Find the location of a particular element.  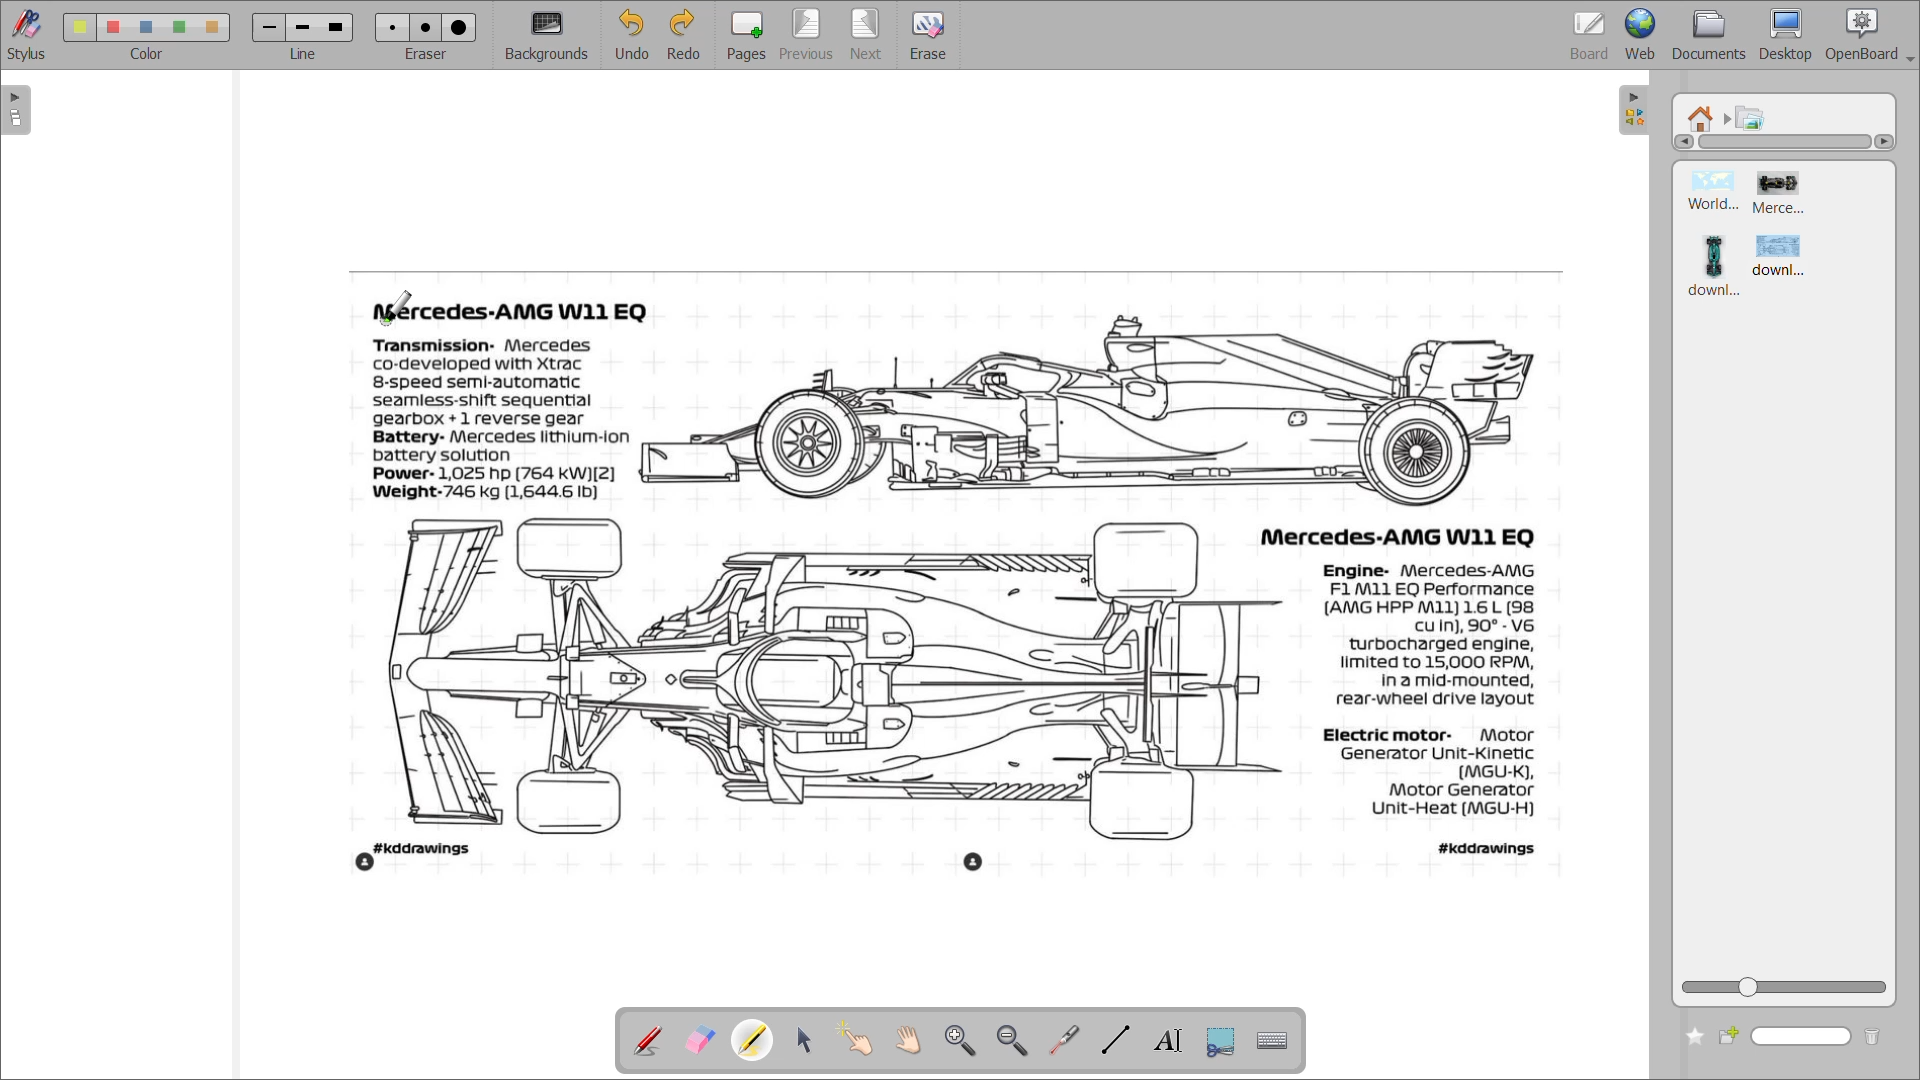

pictures is located at coordinates (1749, 114).